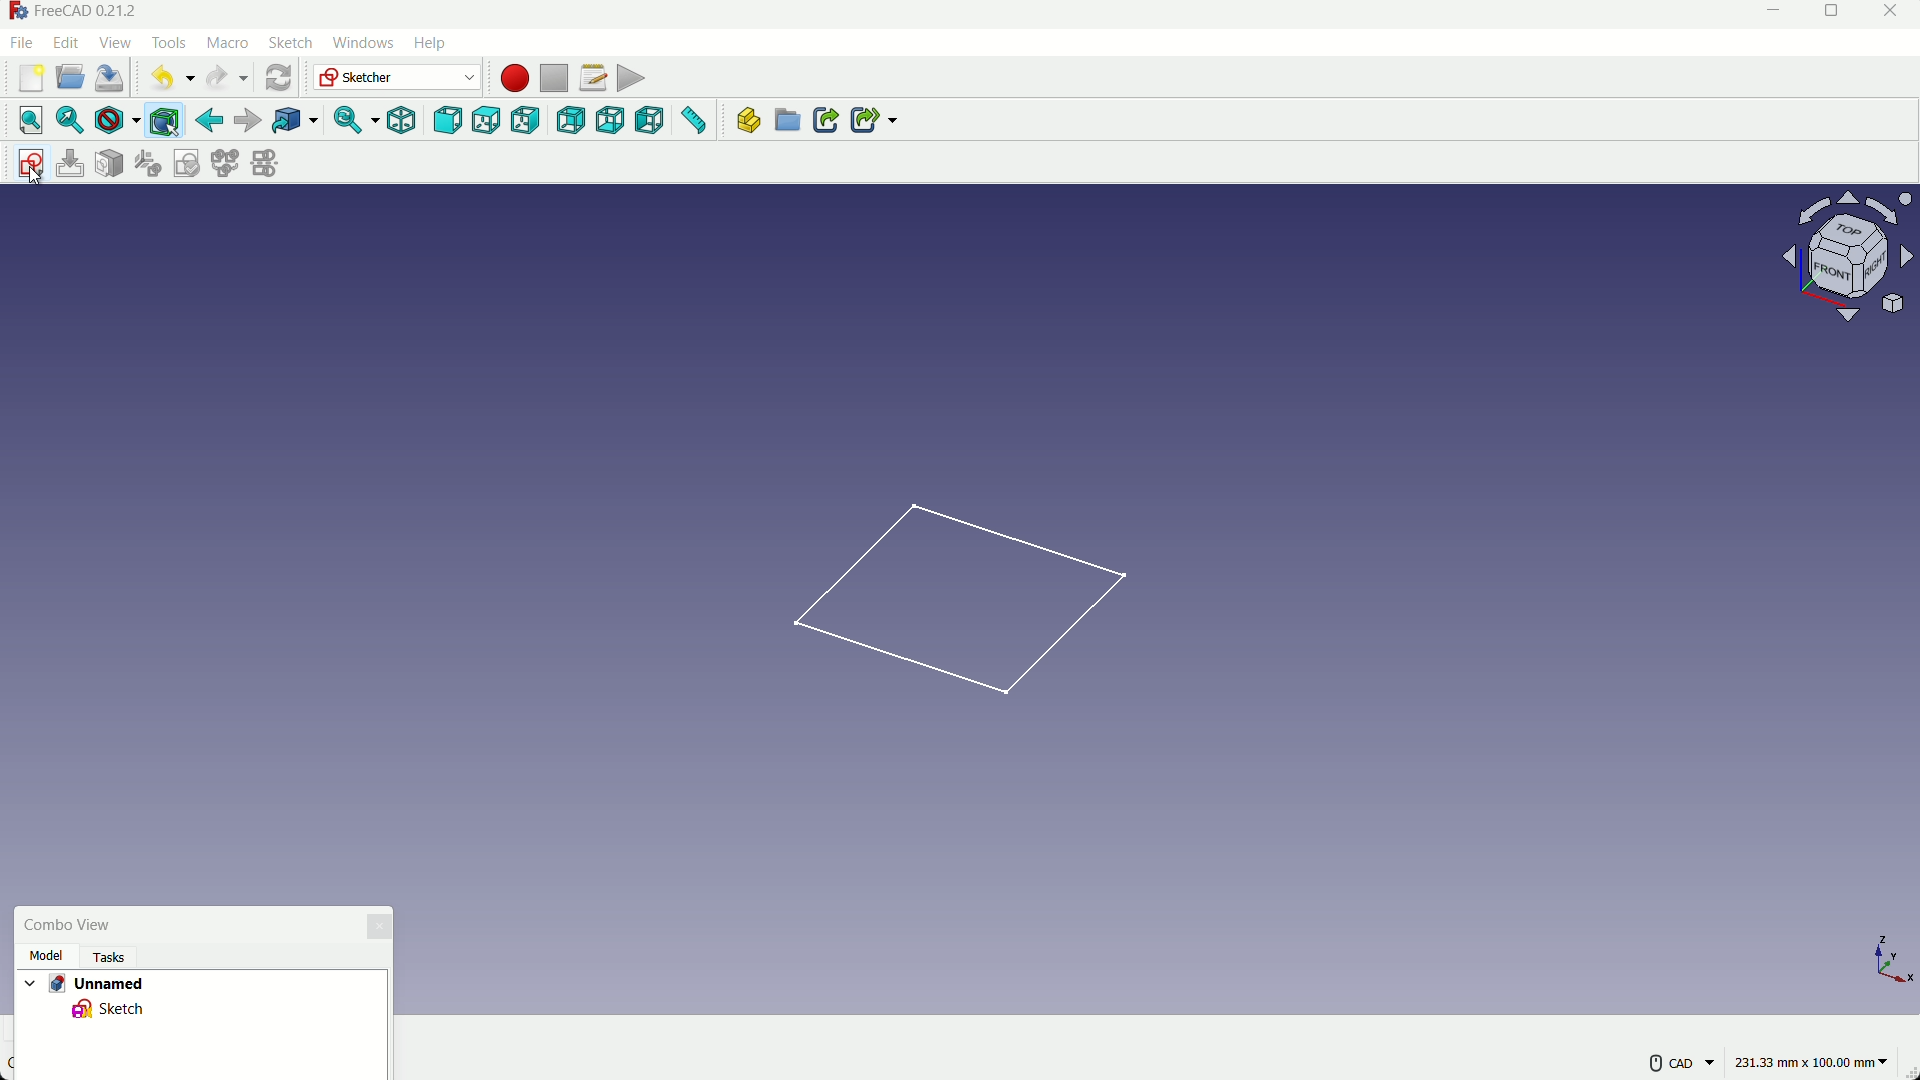 Image resolution: width=1920 pixels, height=1080 pixels. Describe the element at coordinates (570, 121) in the screenshot. I see `back view` at that location.